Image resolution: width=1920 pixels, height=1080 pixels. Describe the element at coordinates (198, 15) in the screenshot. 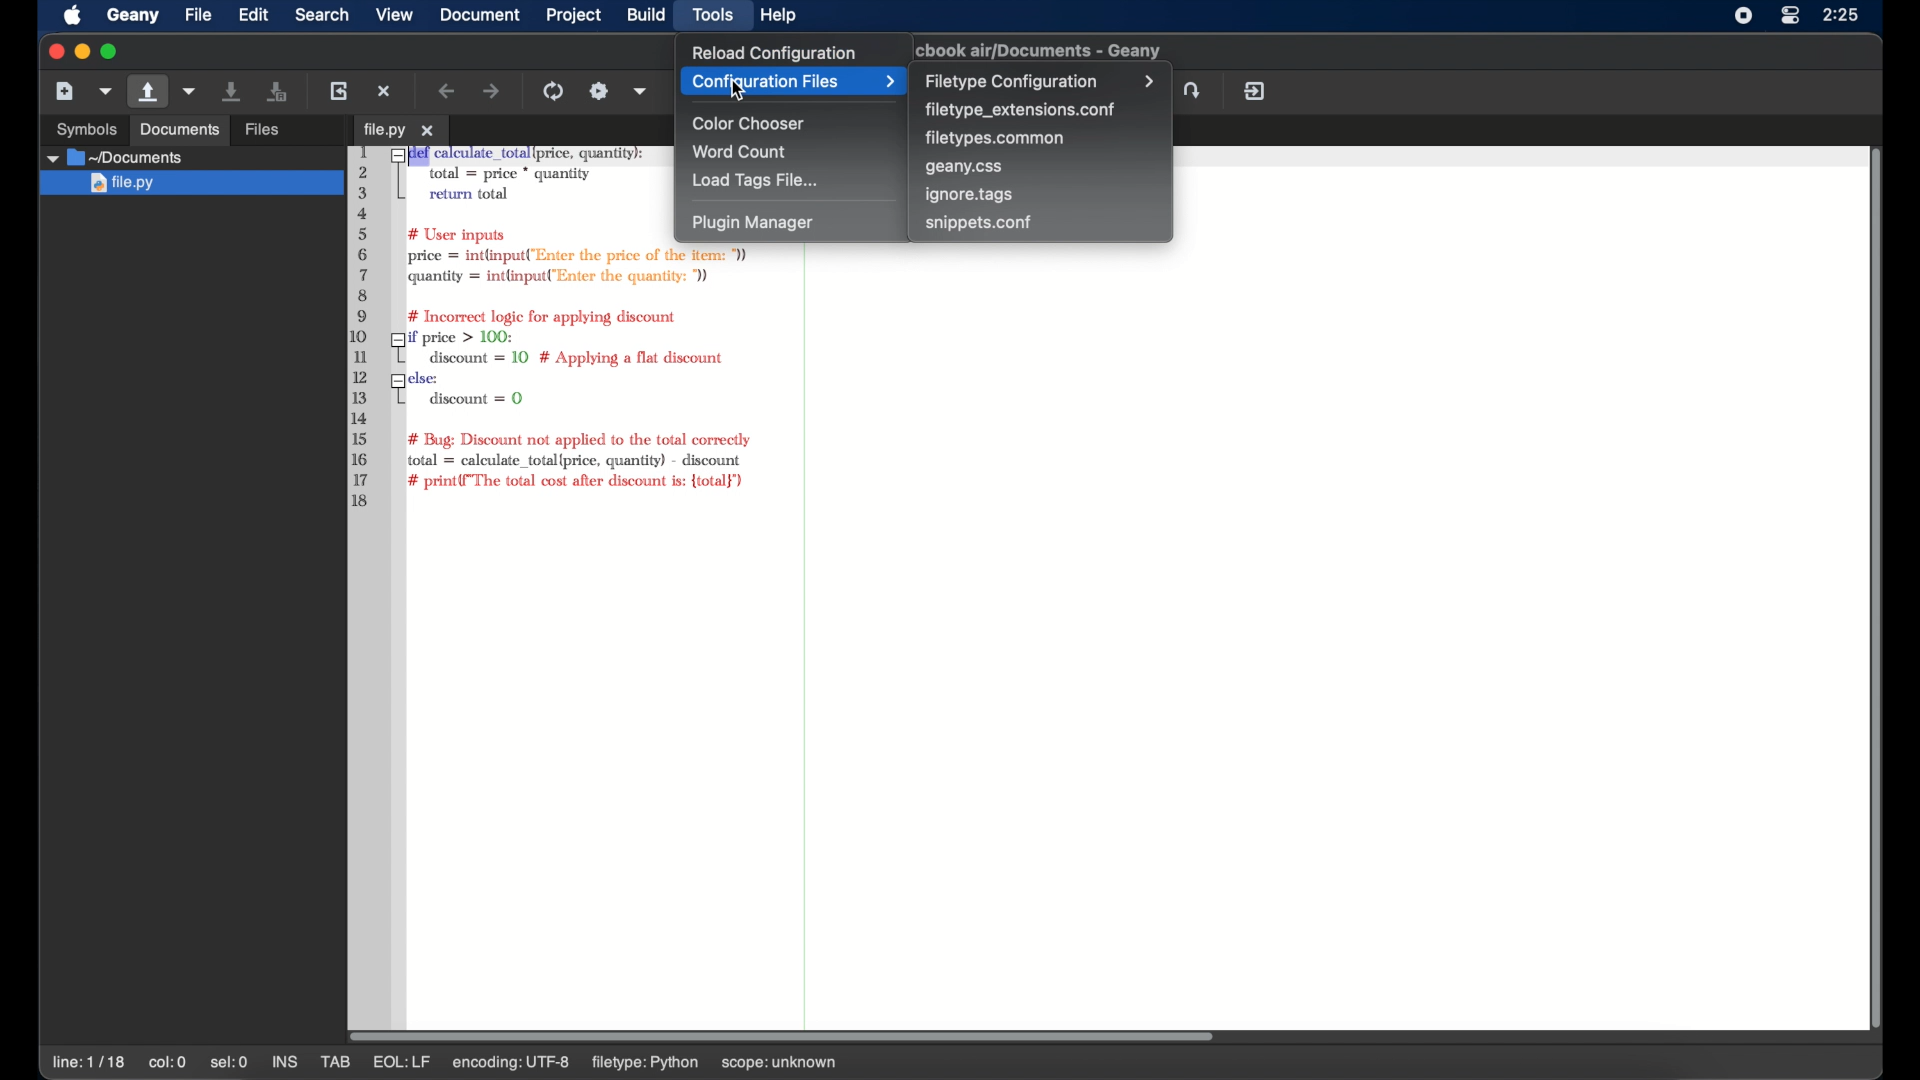

I see `file` at that location.